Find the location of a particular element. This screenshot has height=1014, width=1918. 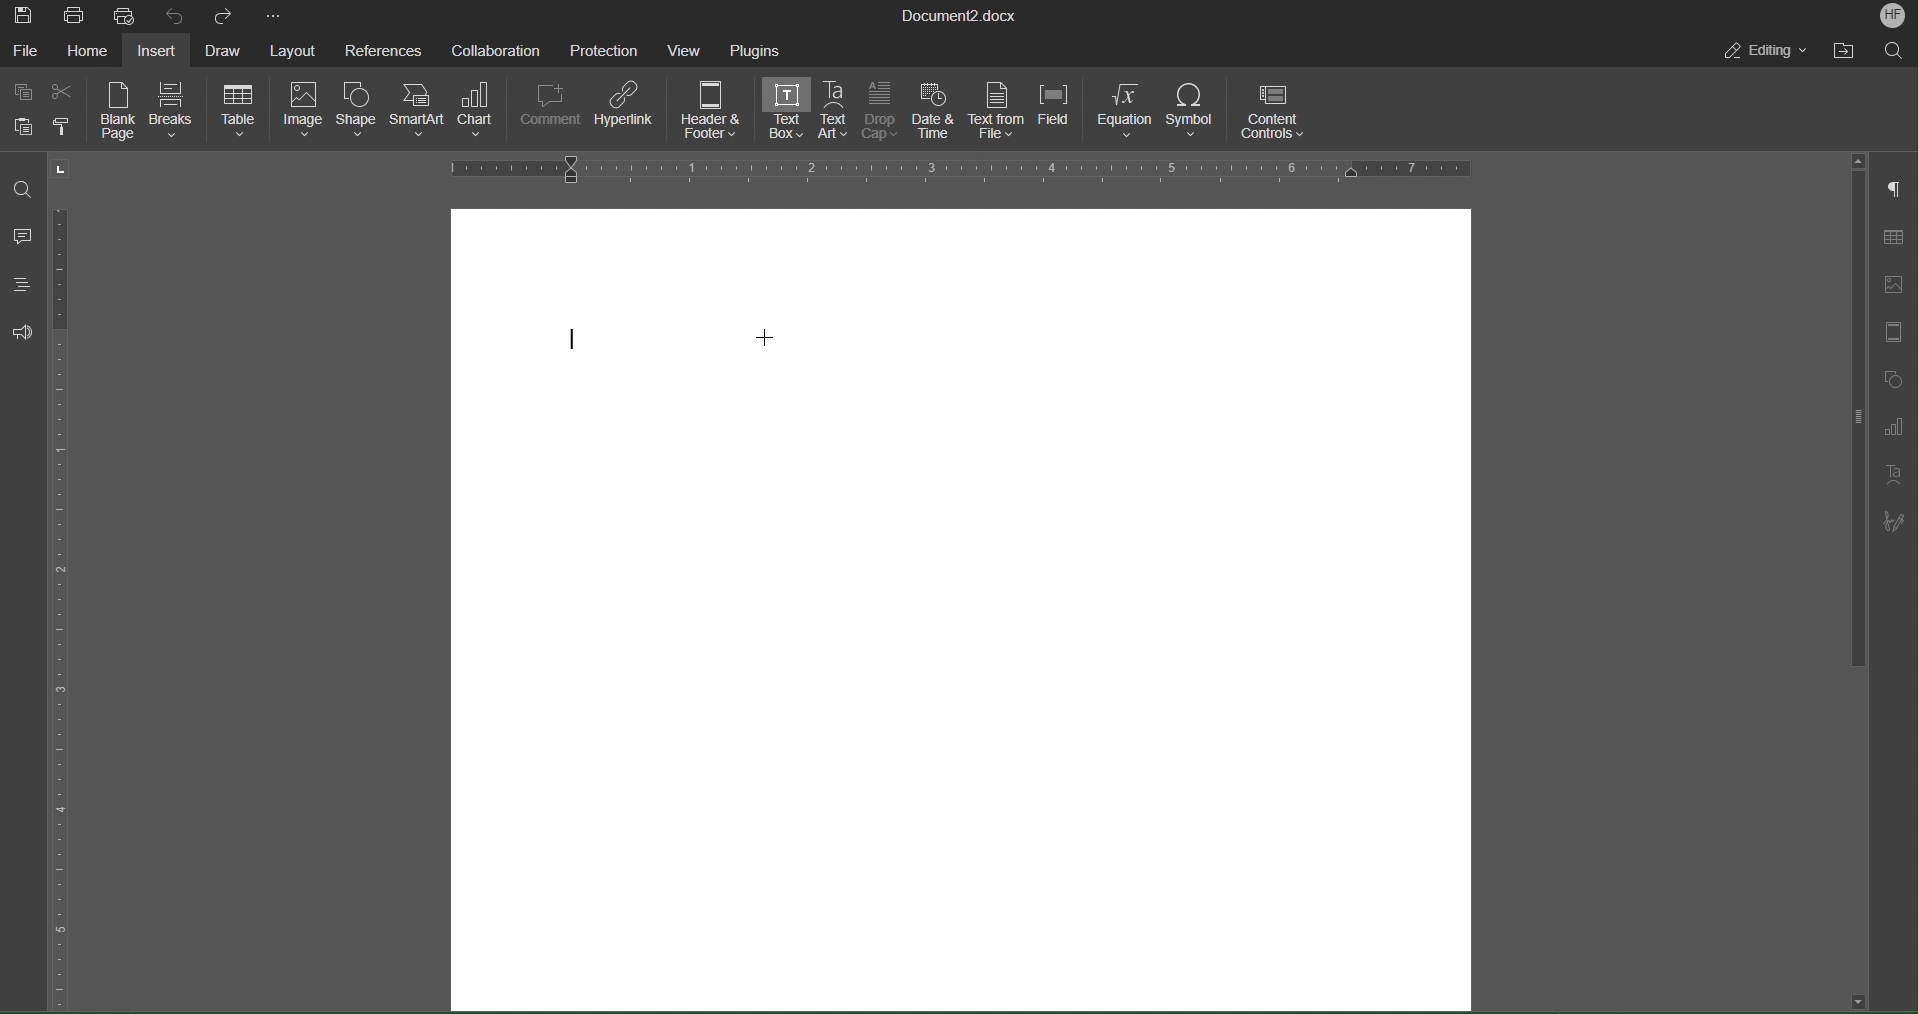

Equation is located at coordinates (1124, 111).